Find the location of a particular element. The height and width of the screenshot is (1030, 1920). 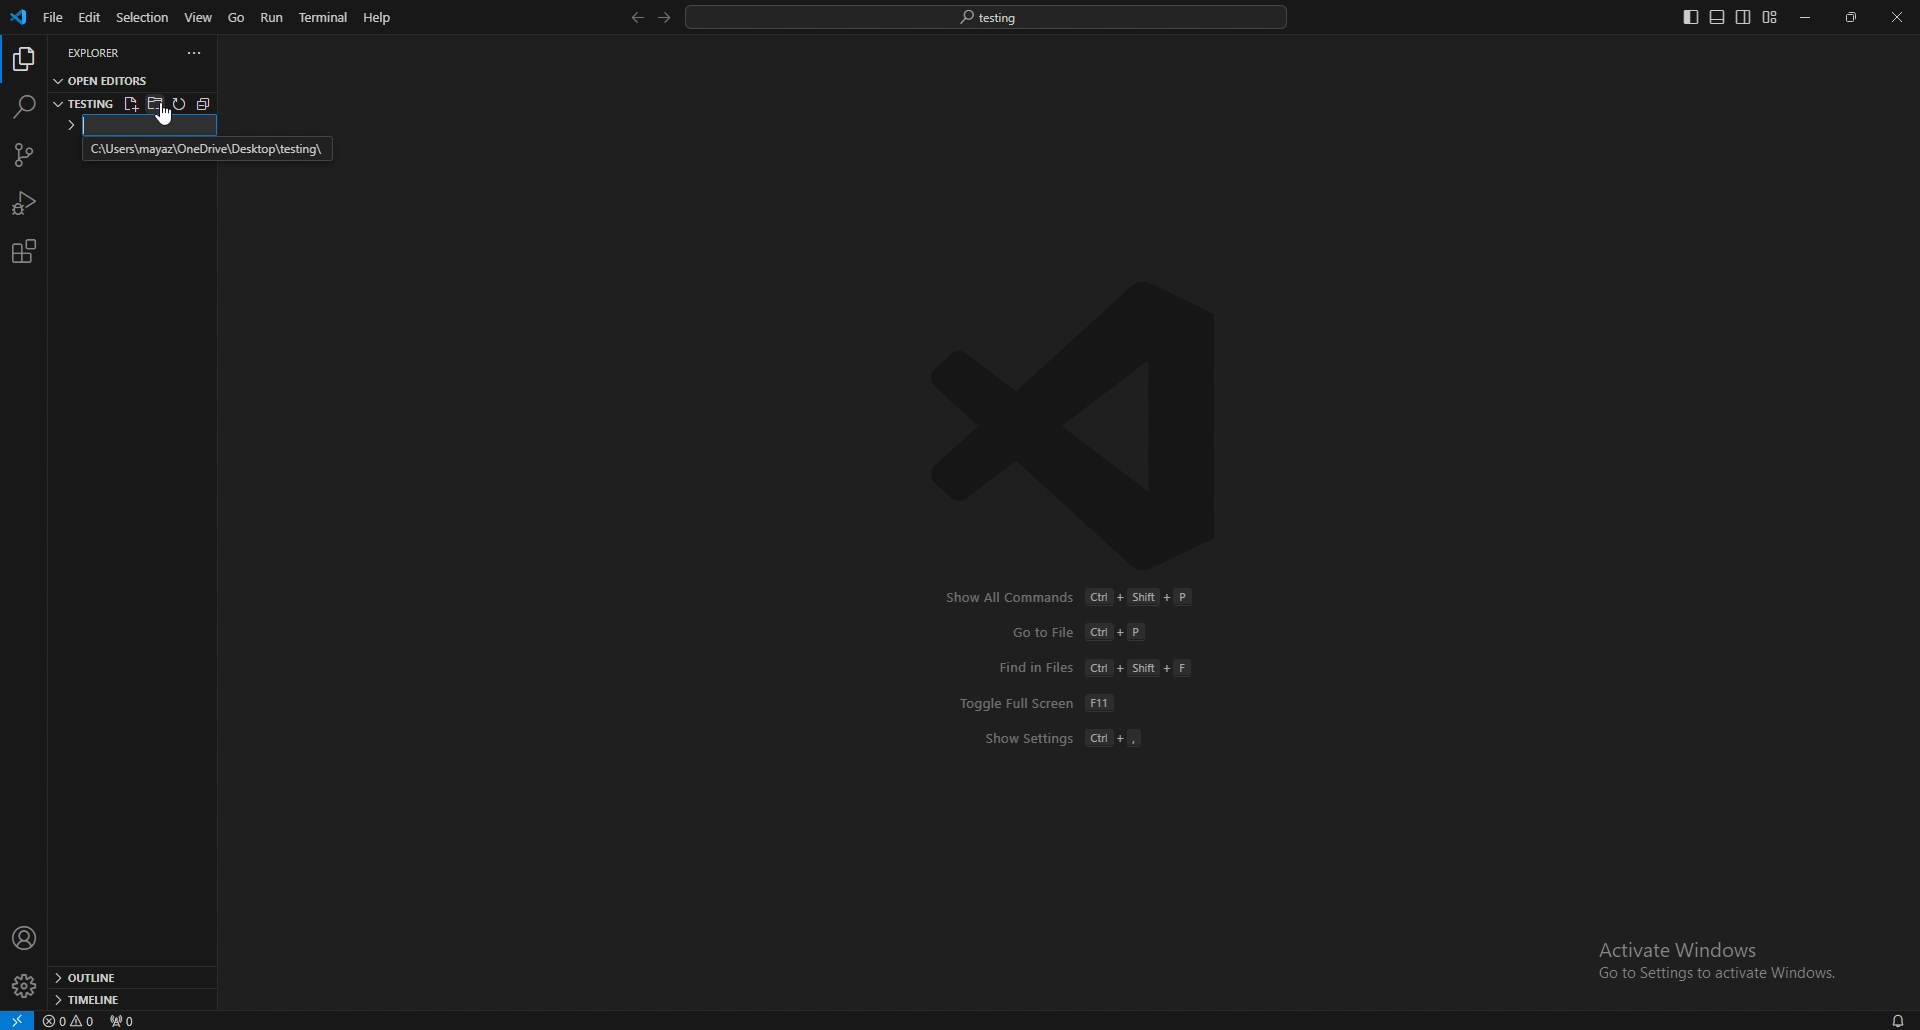

refresh is located at coordinates (182, 105).